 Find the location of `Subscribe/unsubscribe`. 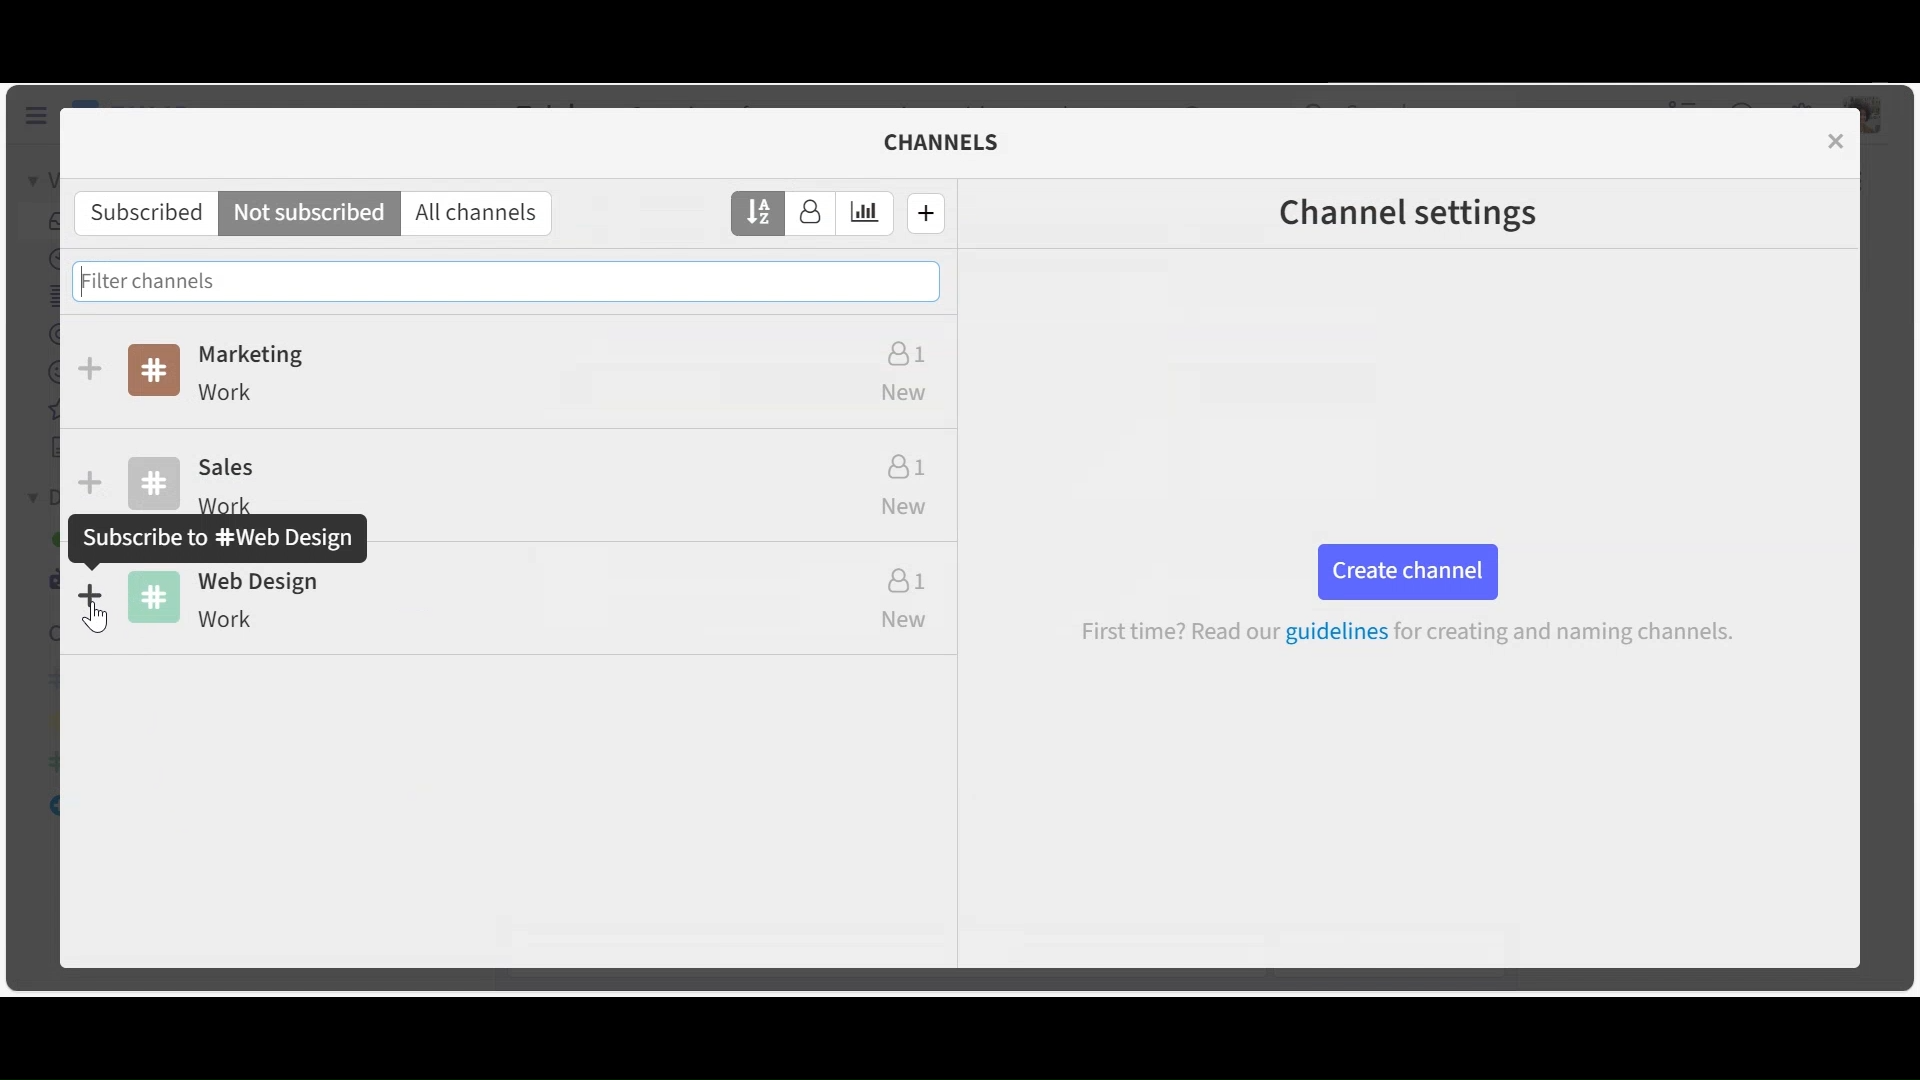

Subscribe/unsubscribe is located at coordinates (92, 366).